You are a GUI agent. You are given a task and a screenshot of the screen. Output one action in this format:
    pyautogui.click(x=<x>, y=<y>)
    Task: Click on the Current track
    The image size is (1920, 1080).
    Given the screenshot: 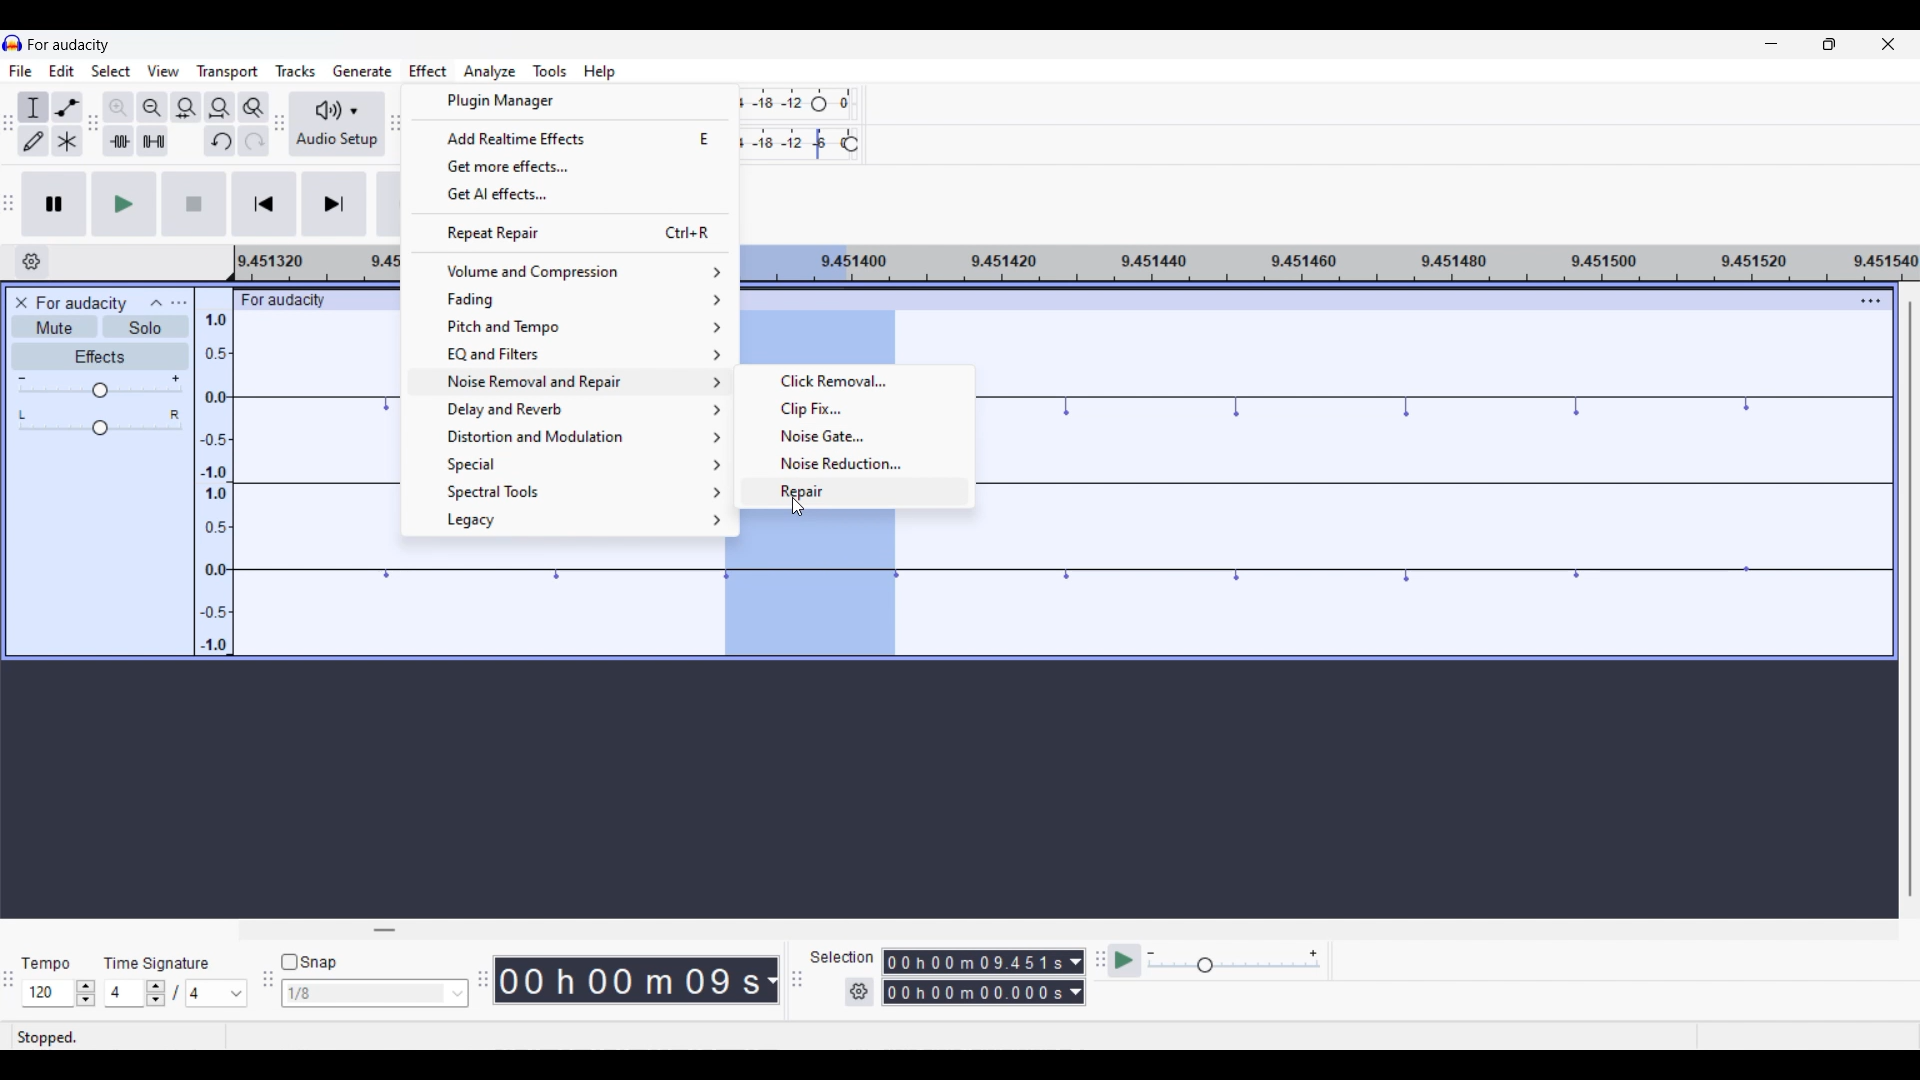 What is the action you would take?
    pyautogui.click(x=319, y=483)
    